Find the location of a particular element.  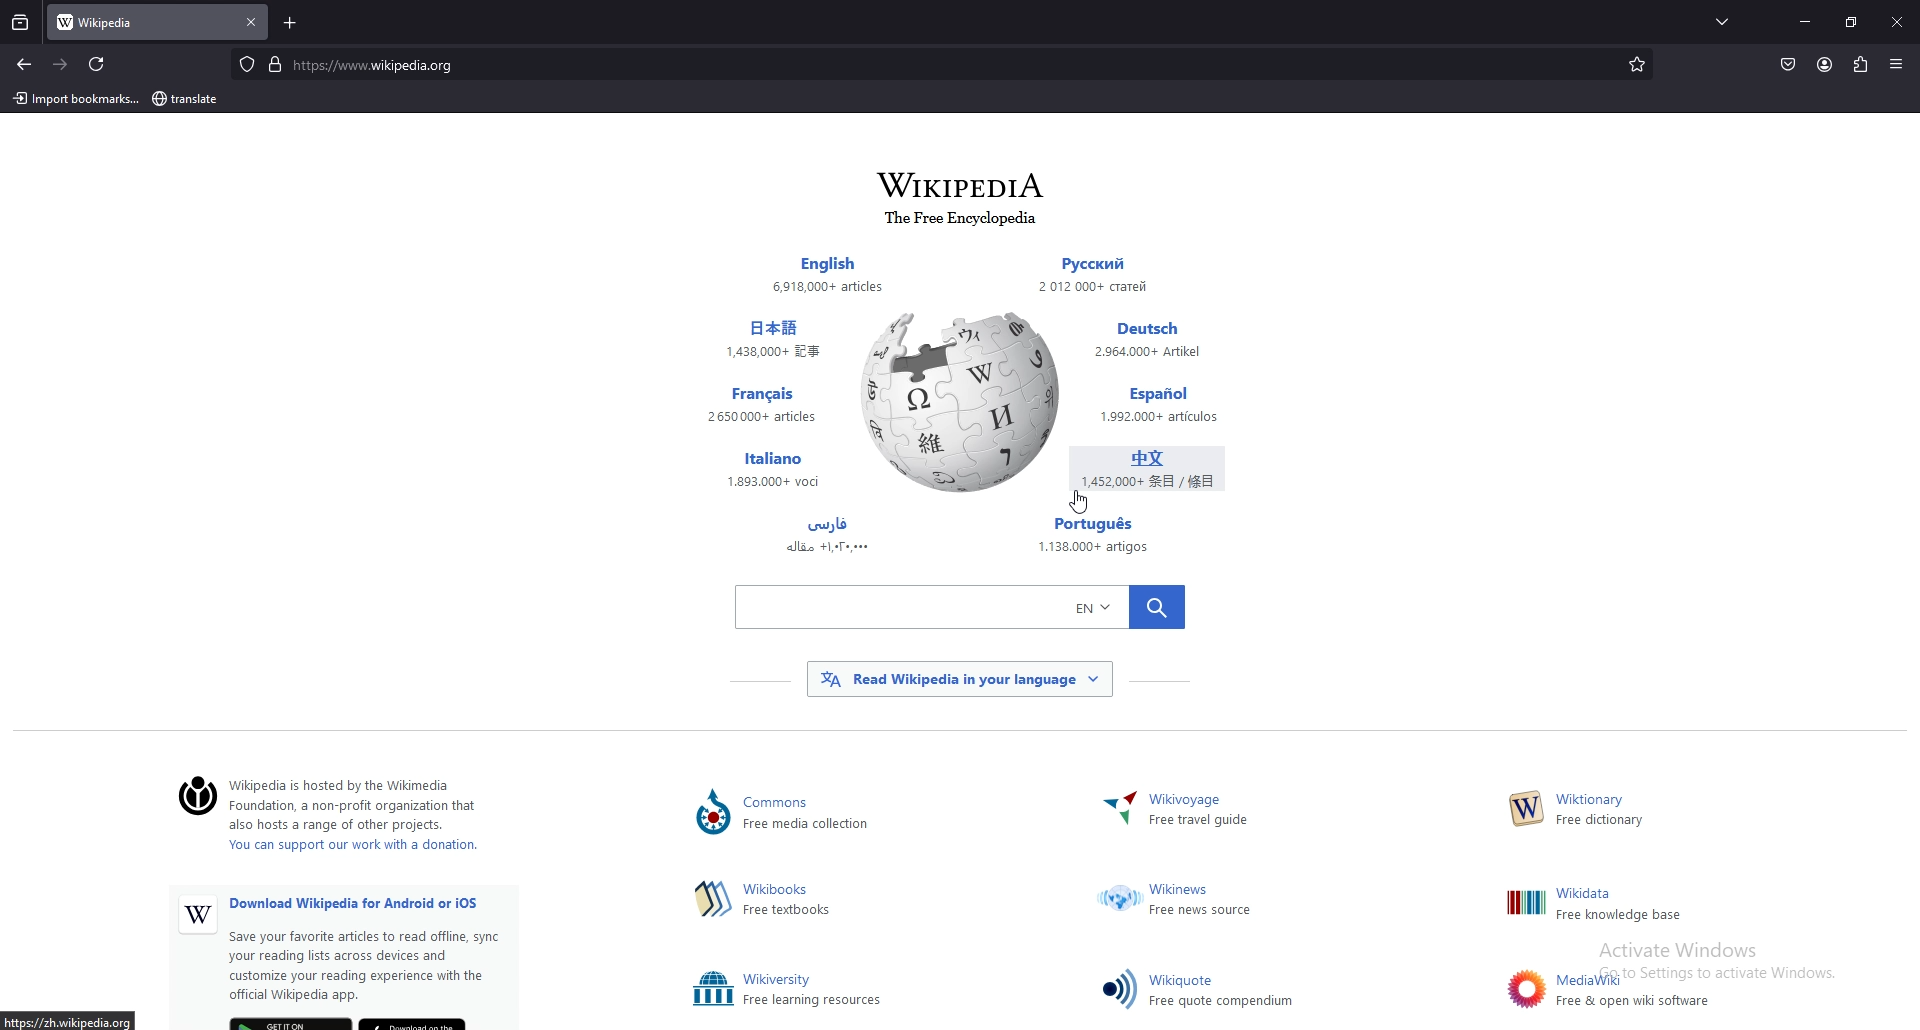

 is located at coordinates (1226, 992).